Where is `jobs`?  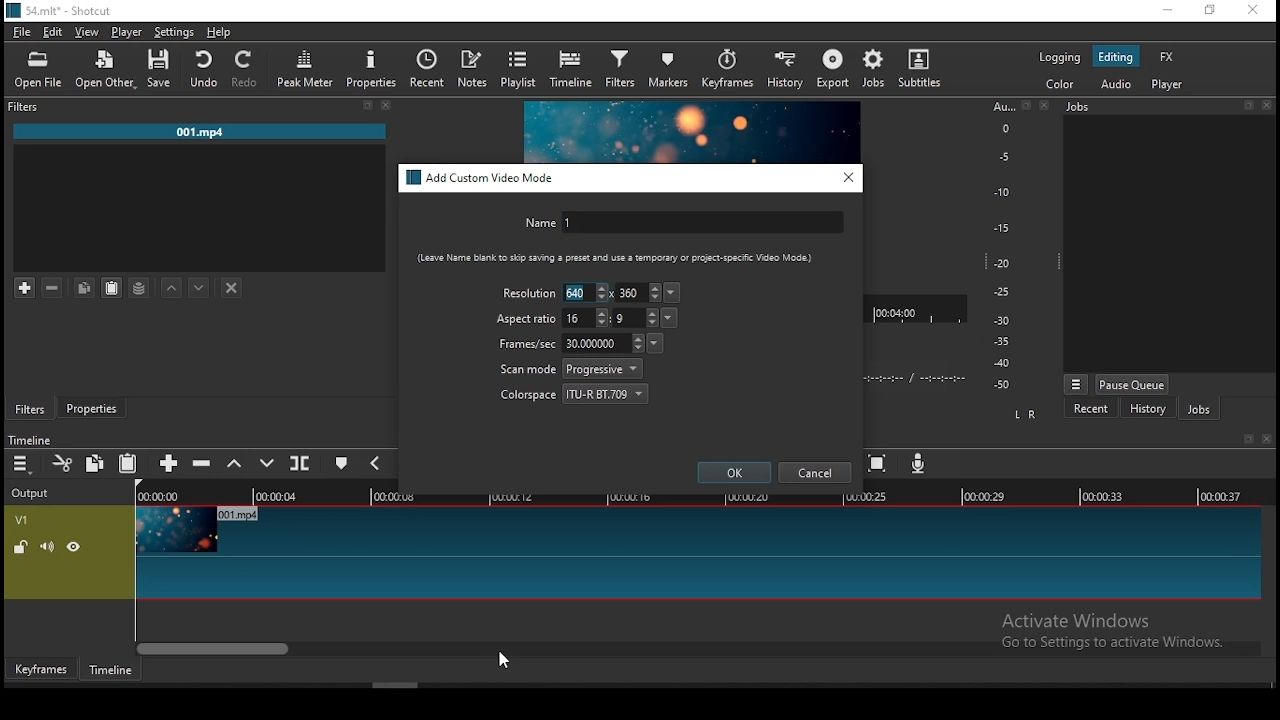
jobs is located at coordinates (875, 68).